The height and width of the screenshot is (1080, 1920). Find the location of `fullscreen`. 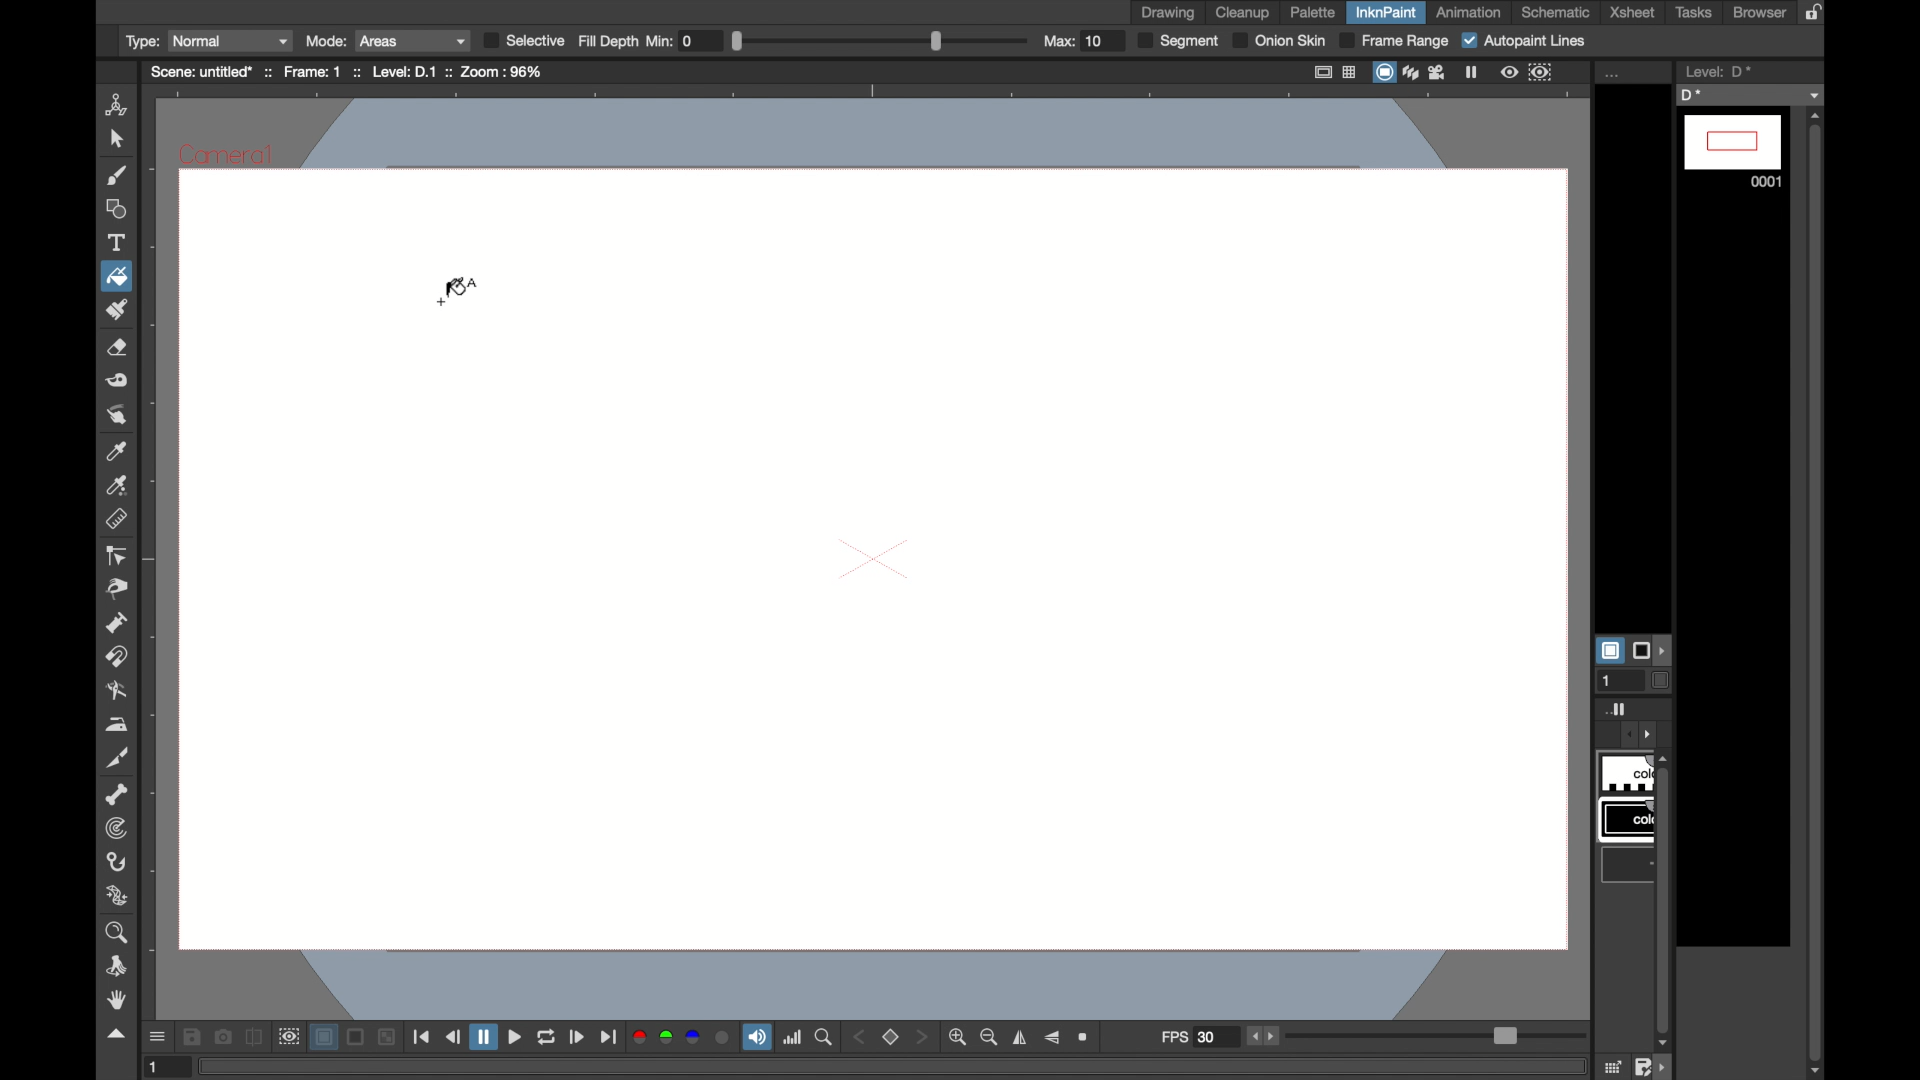

fullscreen is located at coordinates (1325, 71).